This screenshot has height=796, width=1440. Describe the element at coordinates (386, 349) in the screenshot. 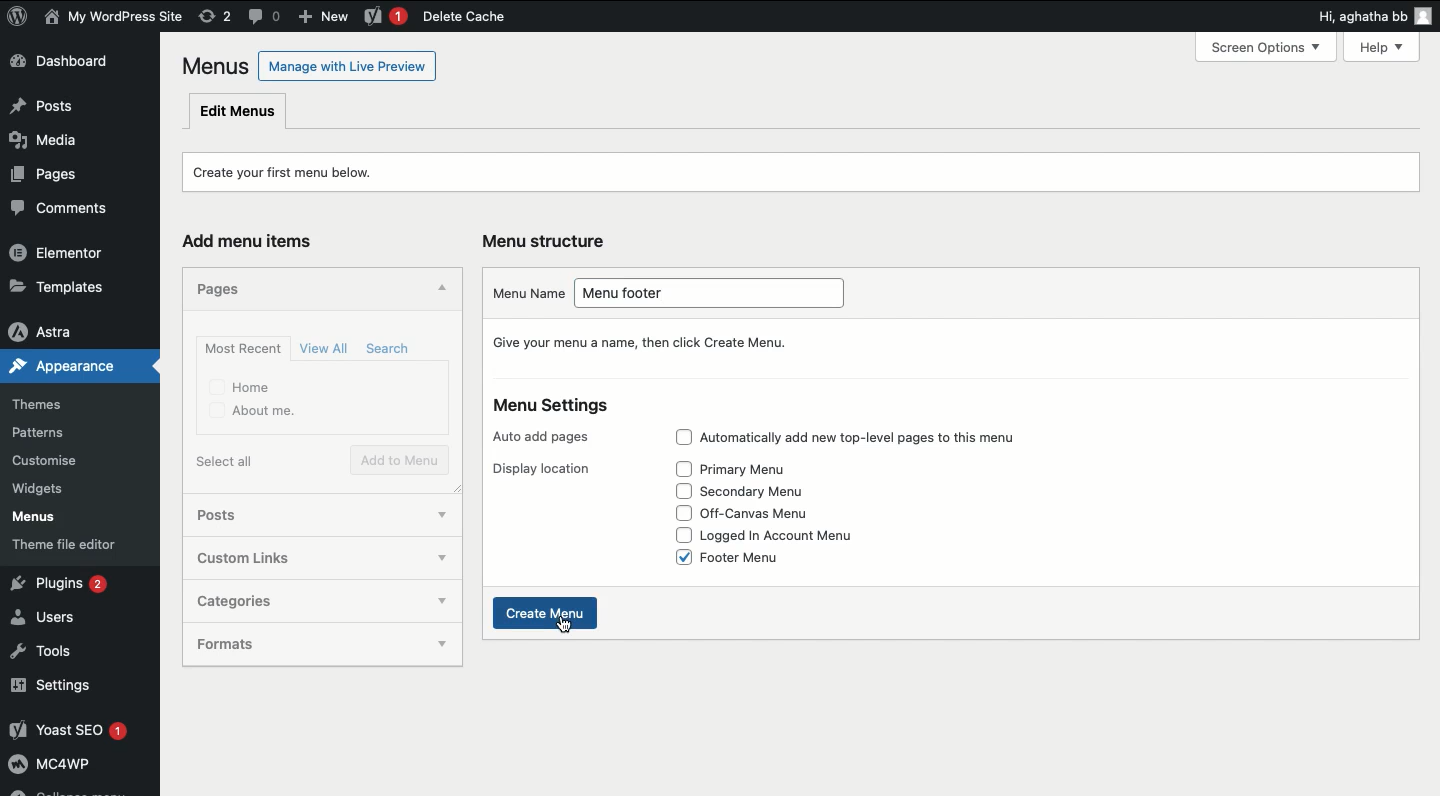

I see `Search` at that location.